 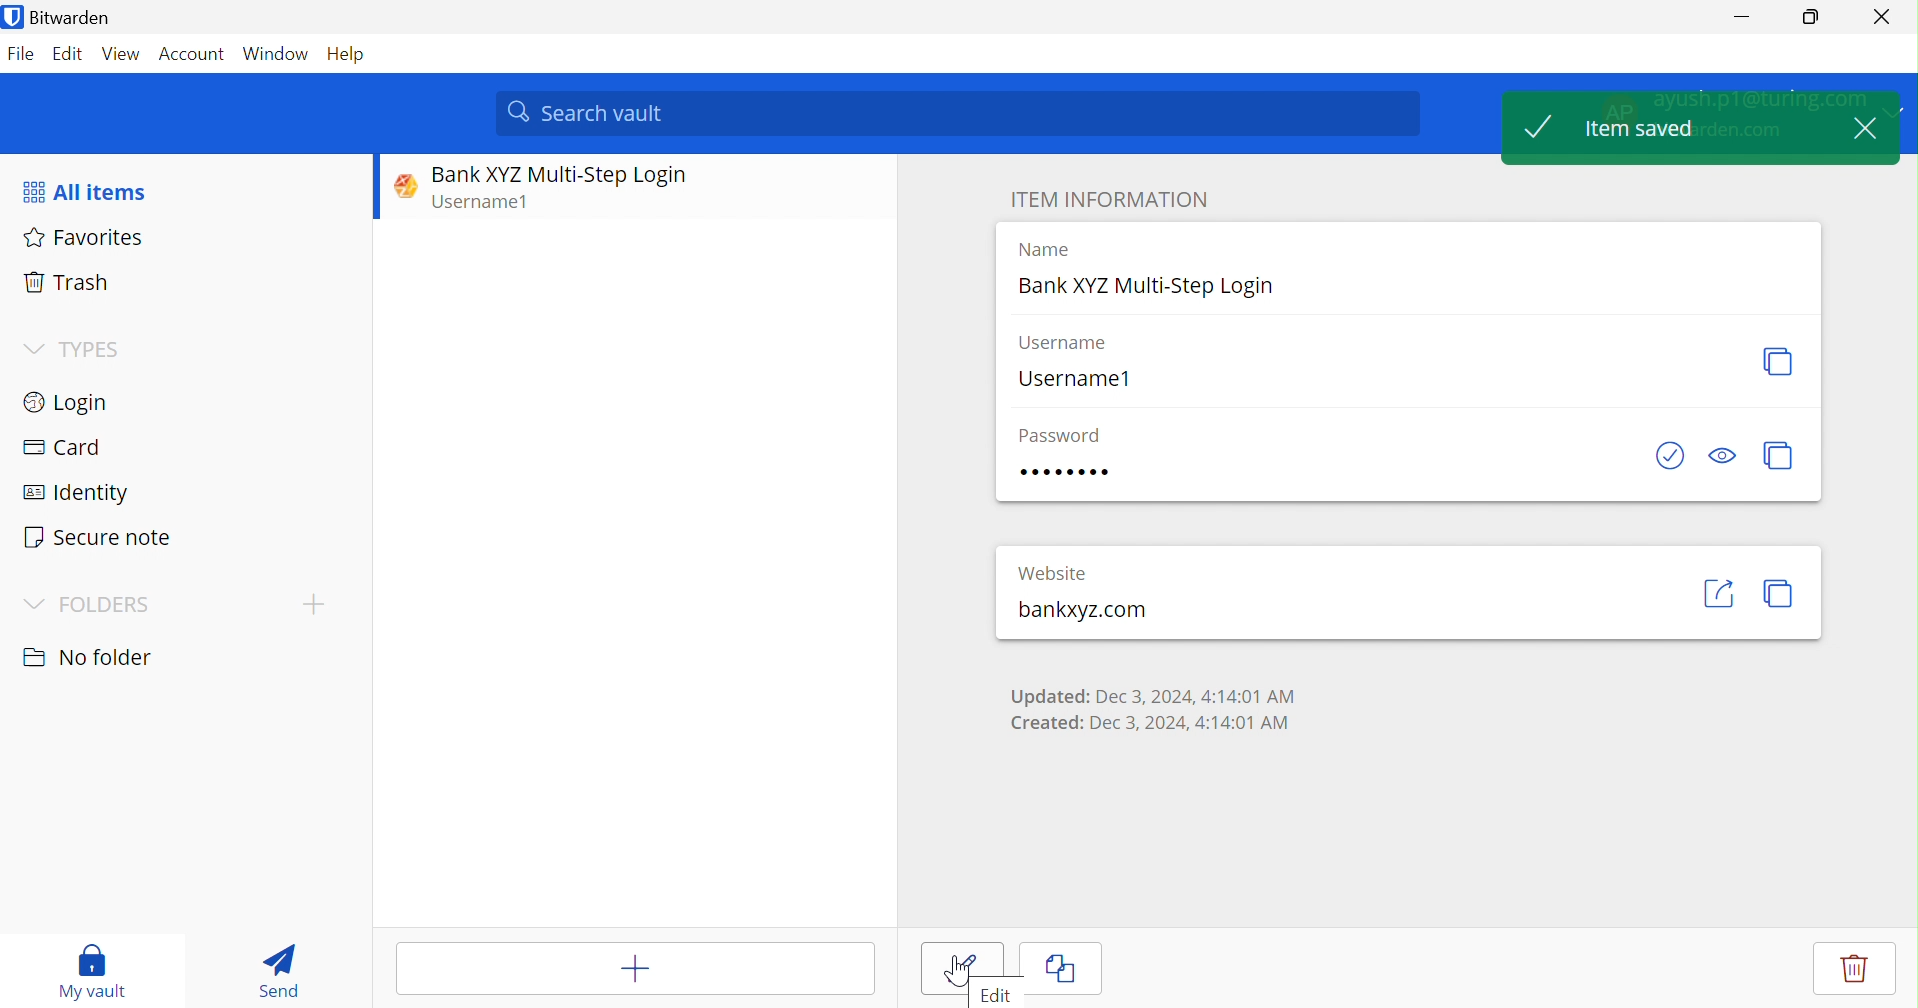 I want to click on Favorites, so click(x=88, y=238).